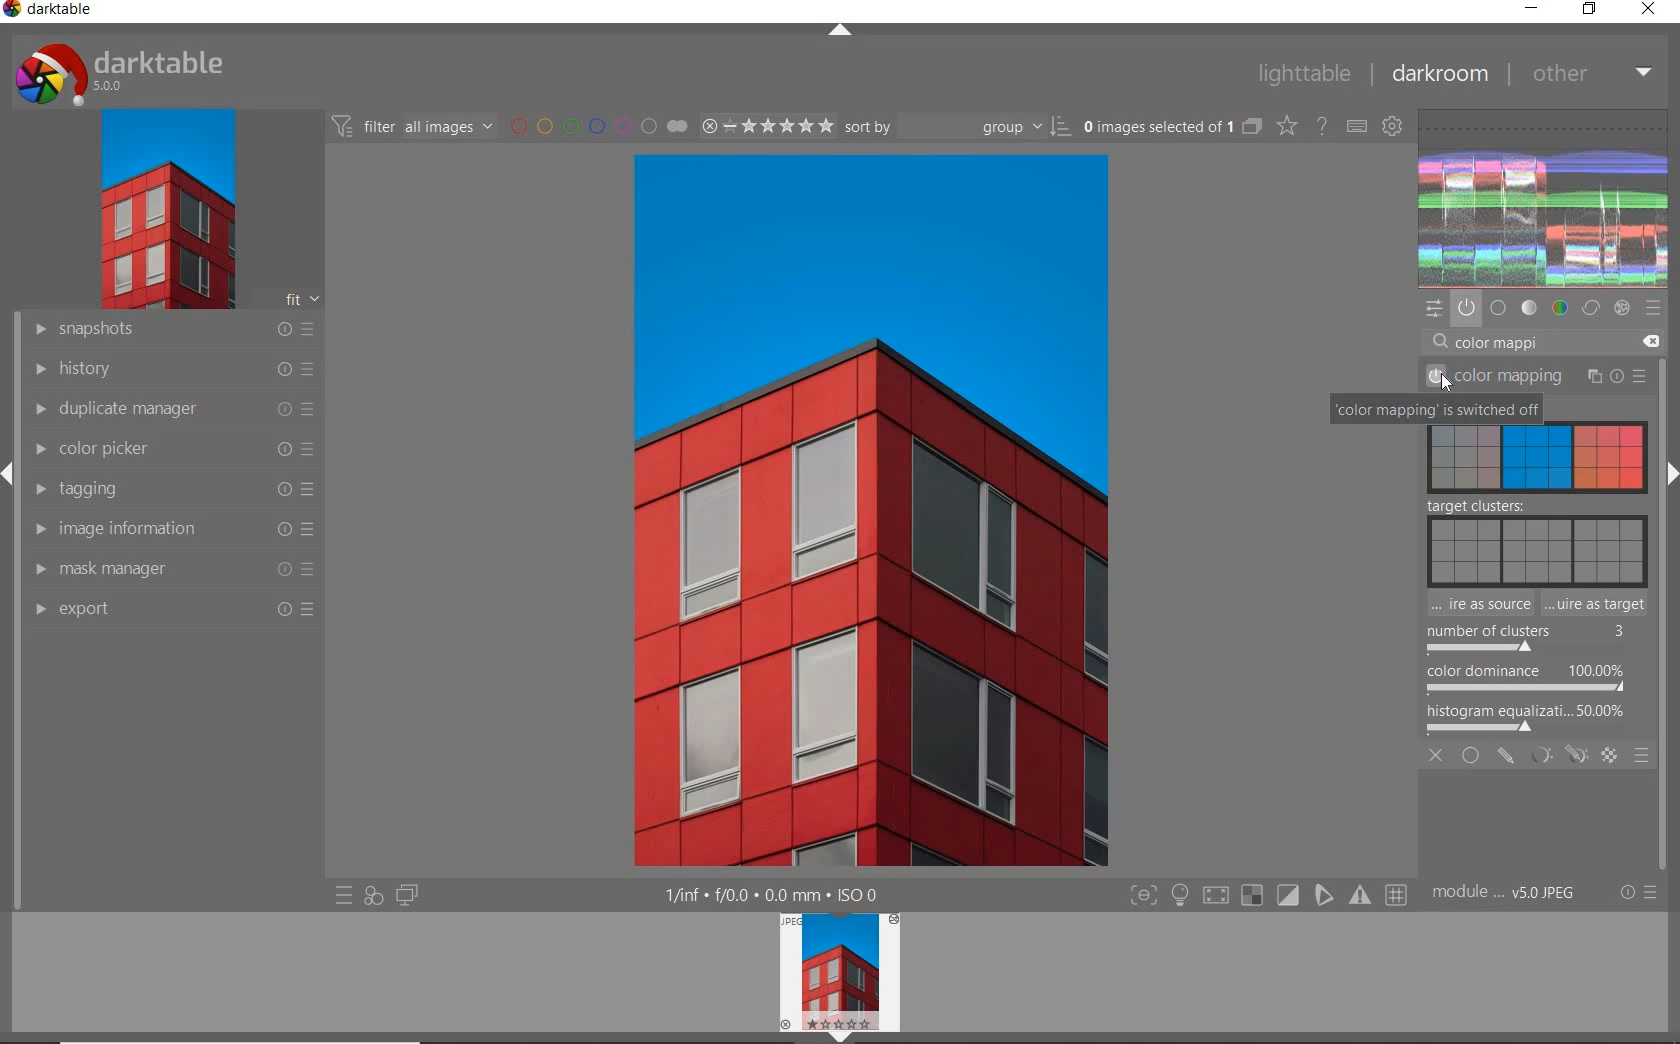 This screenshot has height=1044, width=1680. I want to click on duplicate manager, so click(173, 409).